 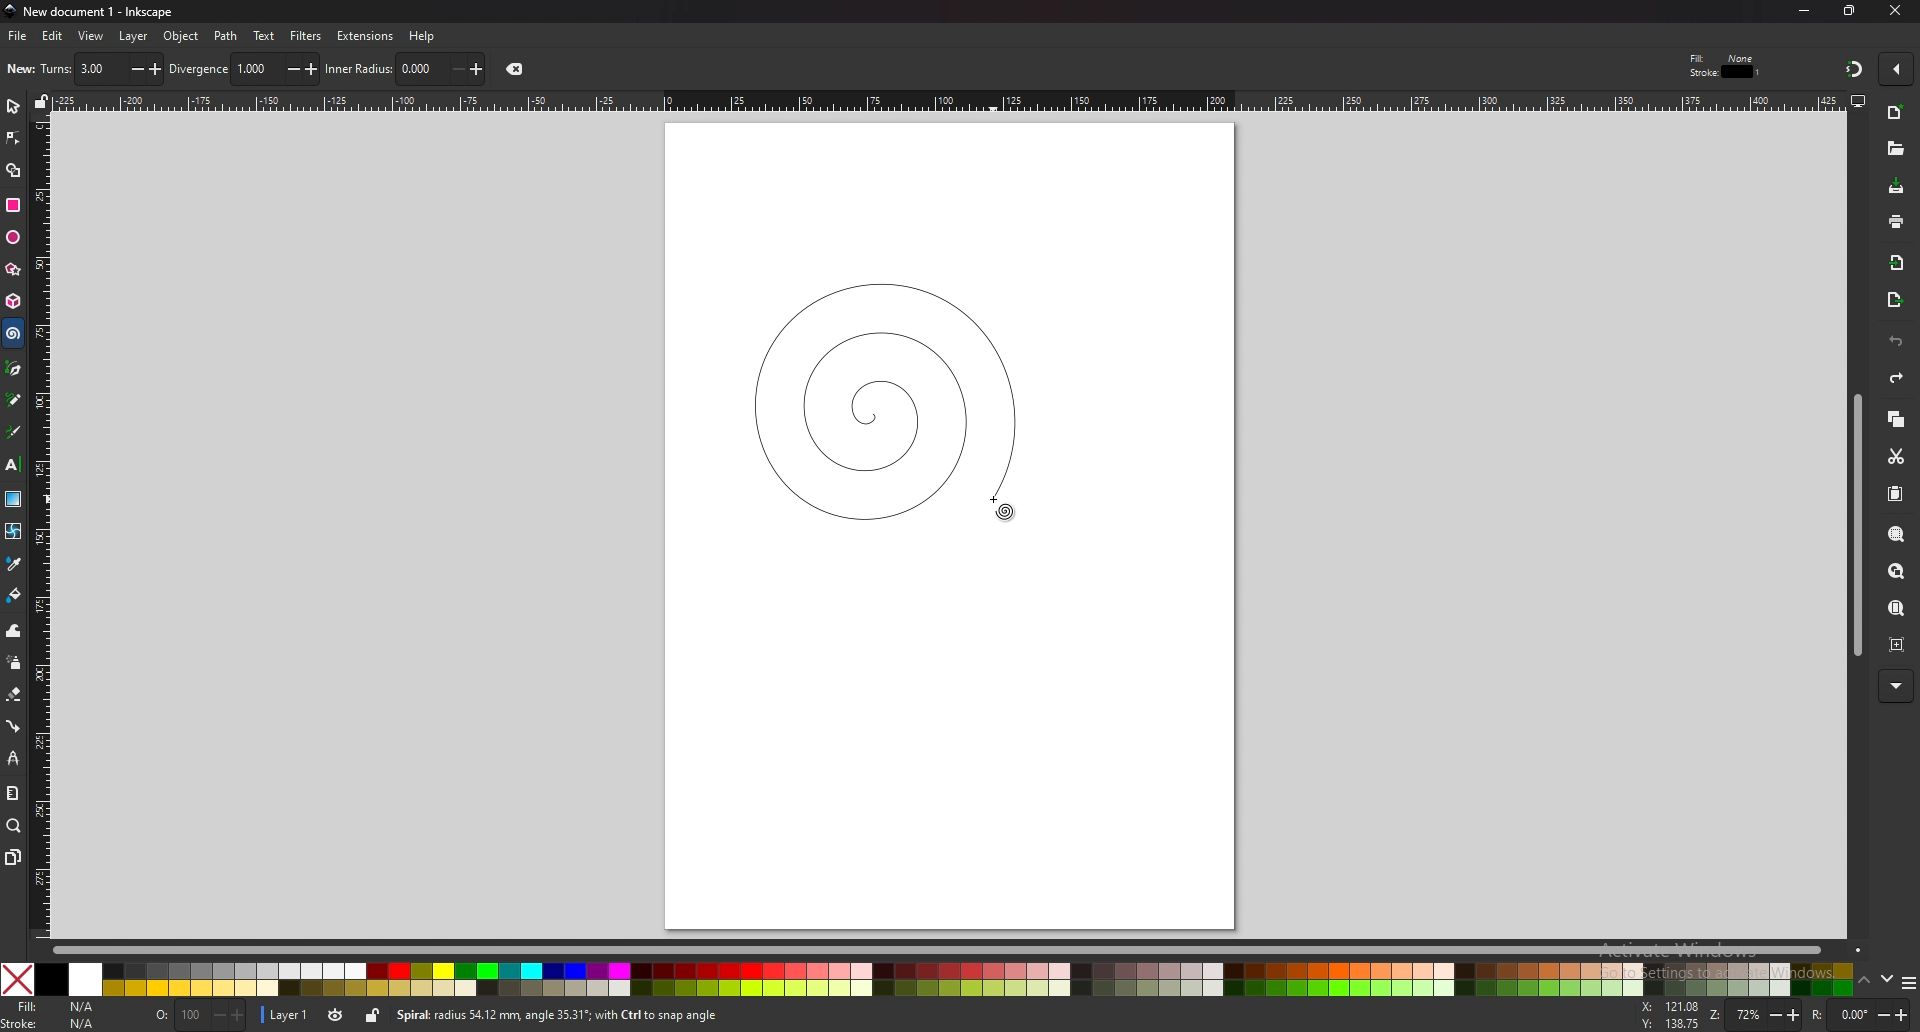 What do you see at coordinates (1886, 979) in the screenshot?
I see `down` at bounding box center [1886, 979].